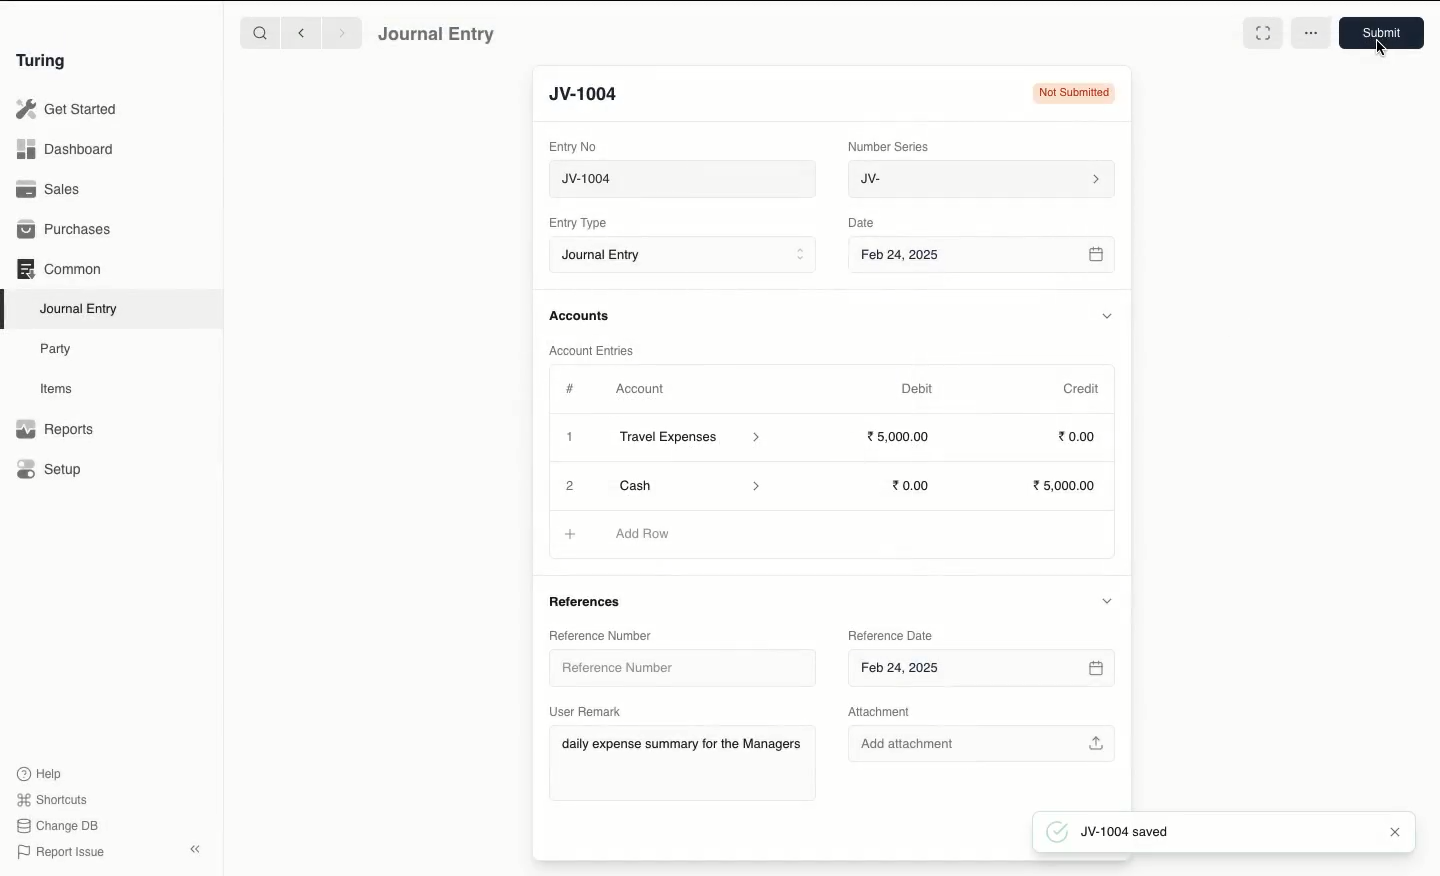  I want to click on Hide, so click(1105, 600).